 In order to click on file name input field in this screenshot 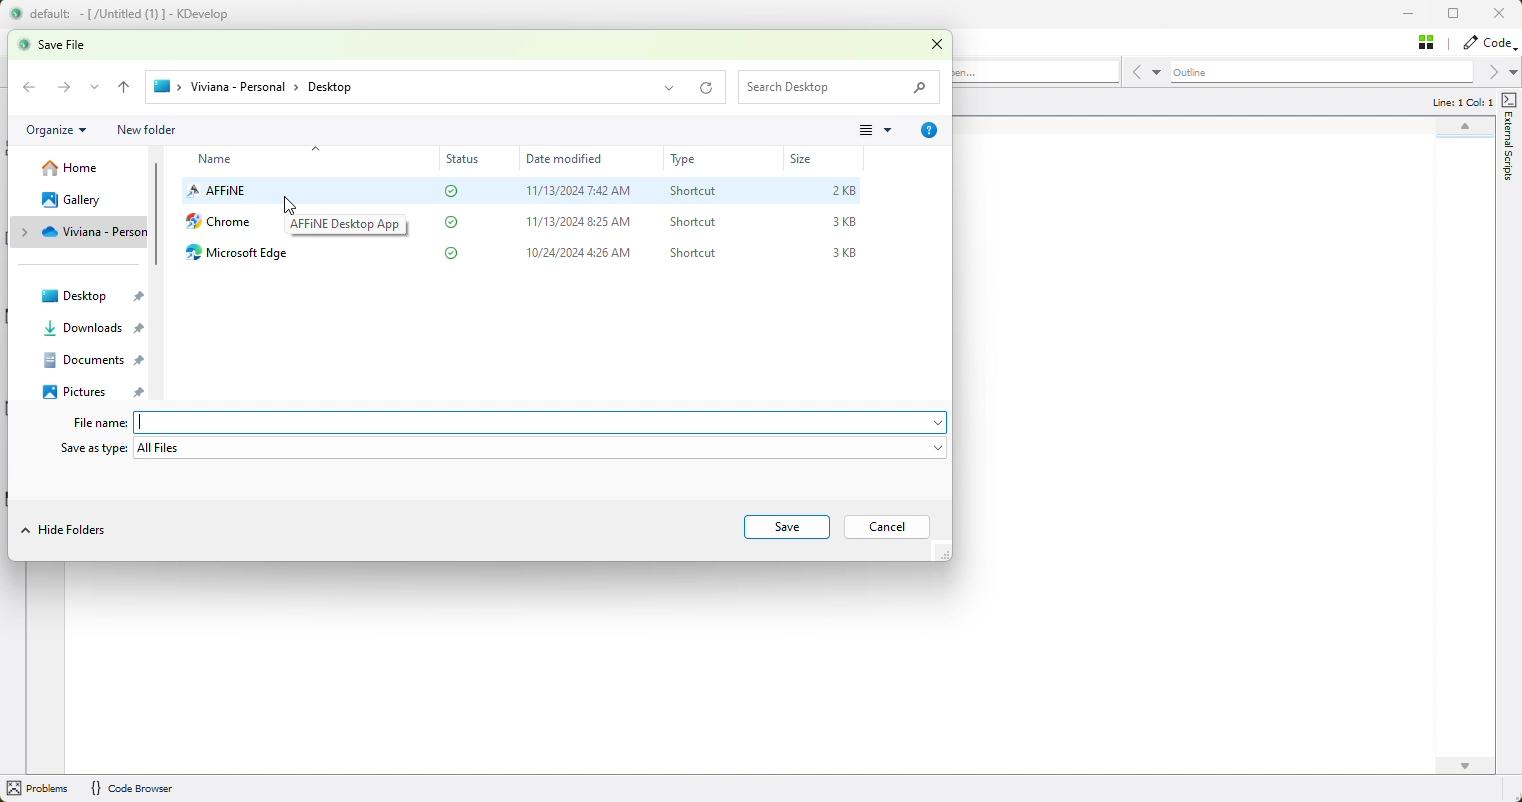, I will do `click(544, 421)`.